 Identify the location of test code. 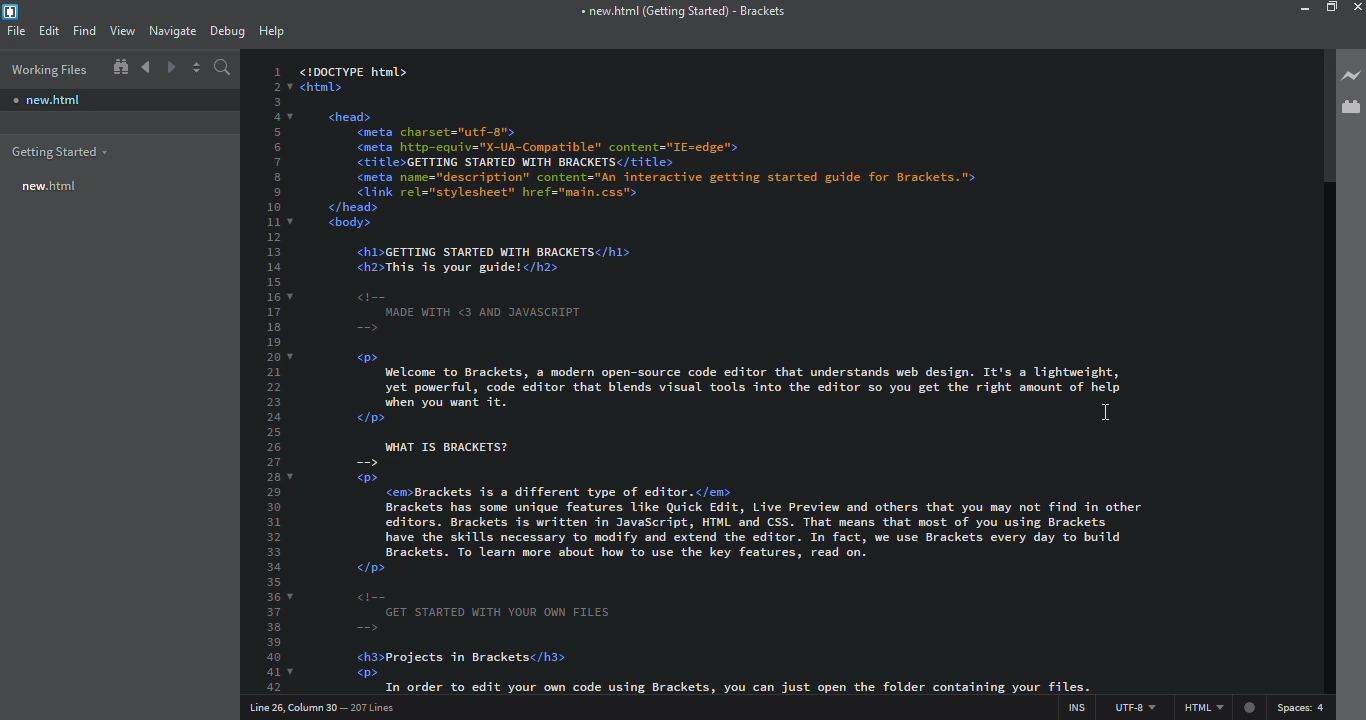
(737, 545).